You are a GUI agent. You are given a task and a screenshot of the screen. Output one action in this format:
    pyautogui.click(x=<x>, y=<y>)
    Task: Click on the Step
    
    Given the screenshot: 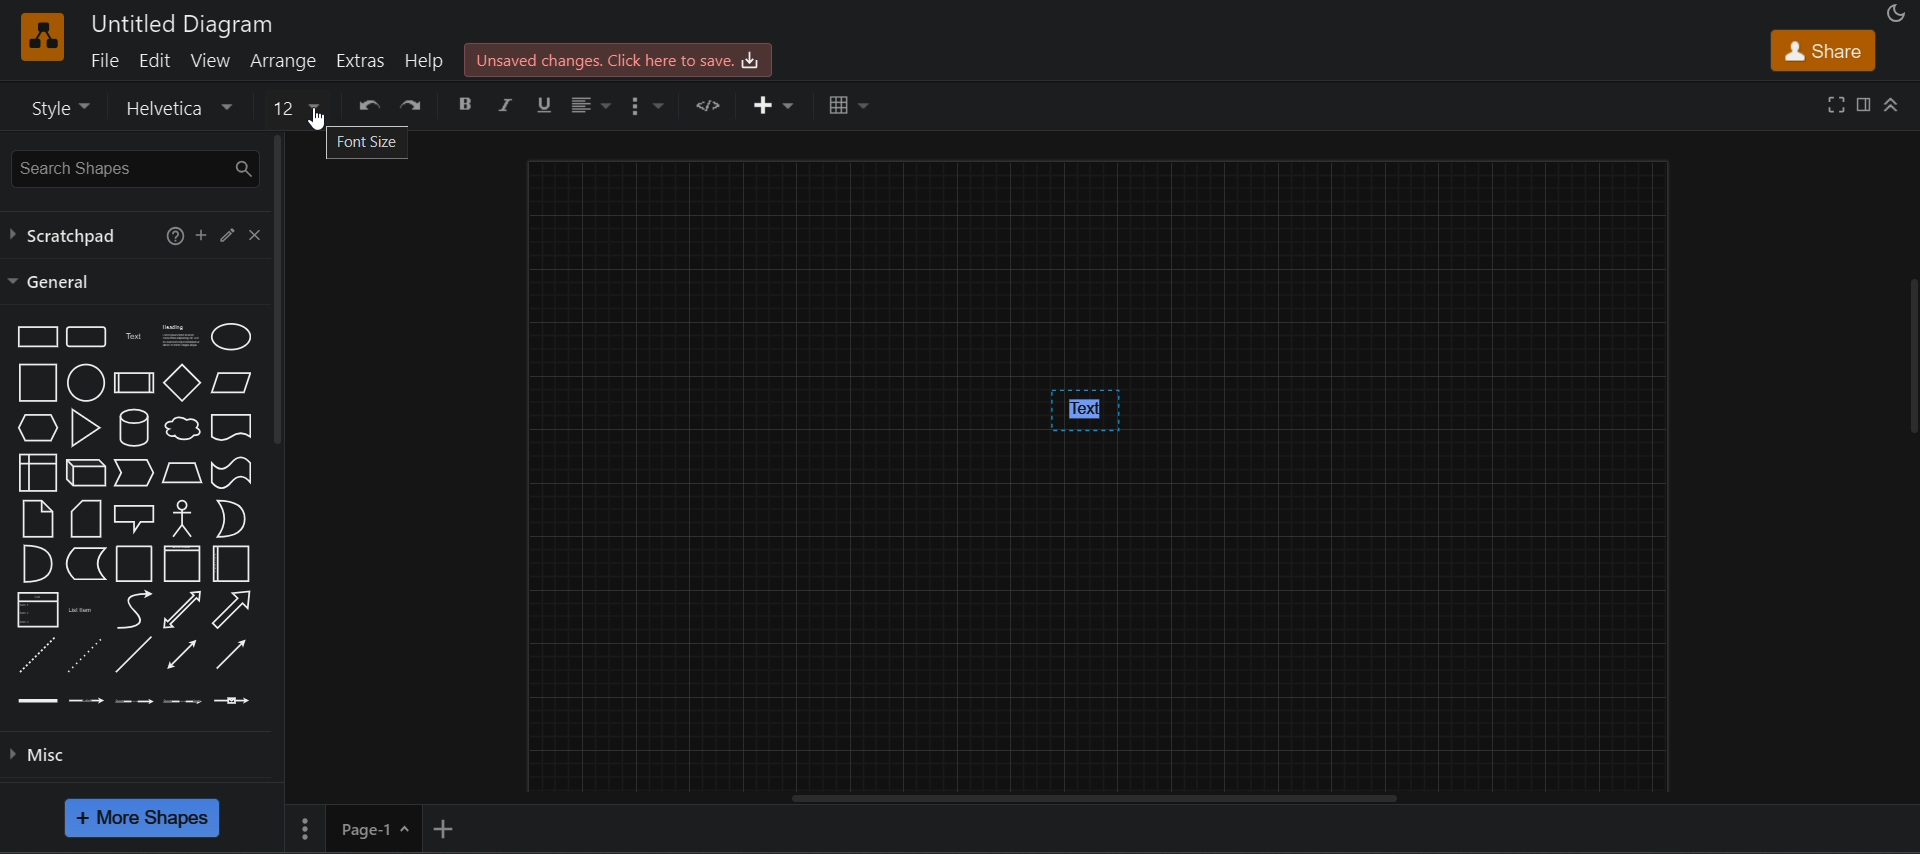 What is the action you would take?
    pyautogui.click(x=134, y=473)
    